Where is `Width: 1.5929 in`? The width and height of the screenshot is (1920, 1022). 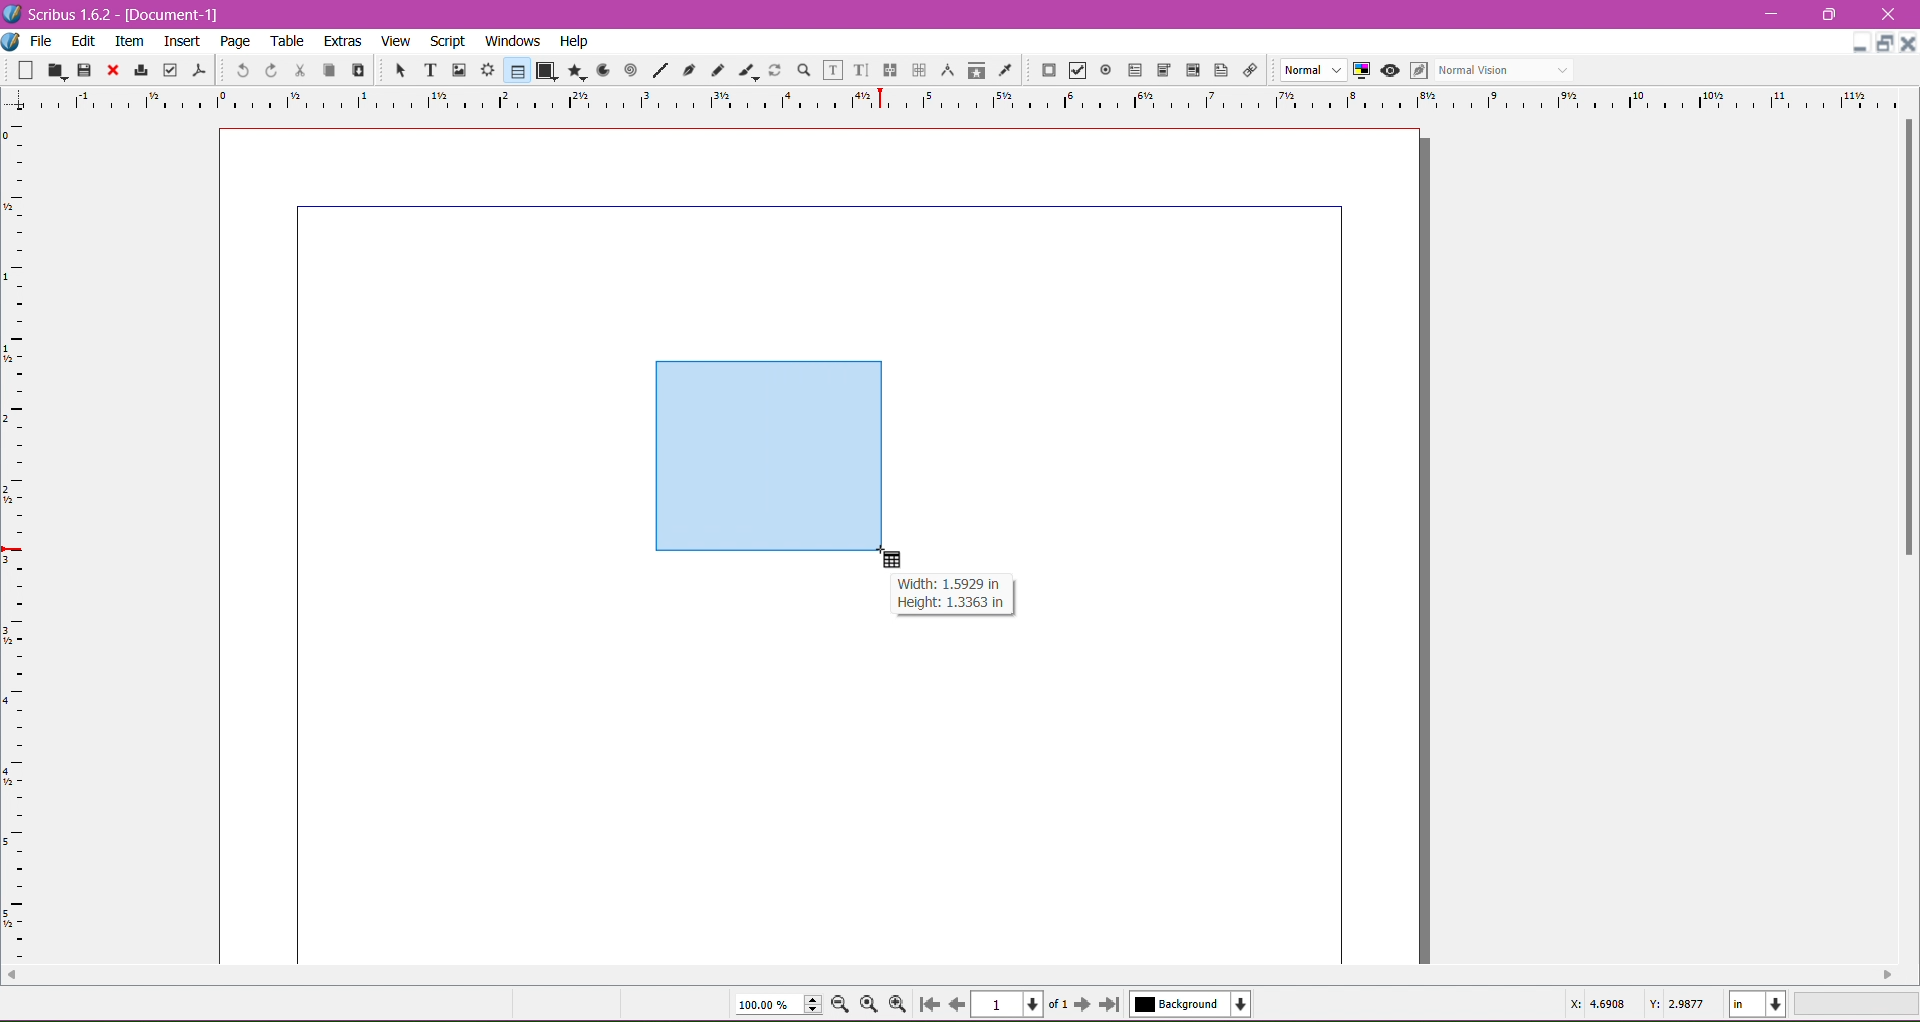 Width: 1.5929 in is located at coordinates (948, 584).